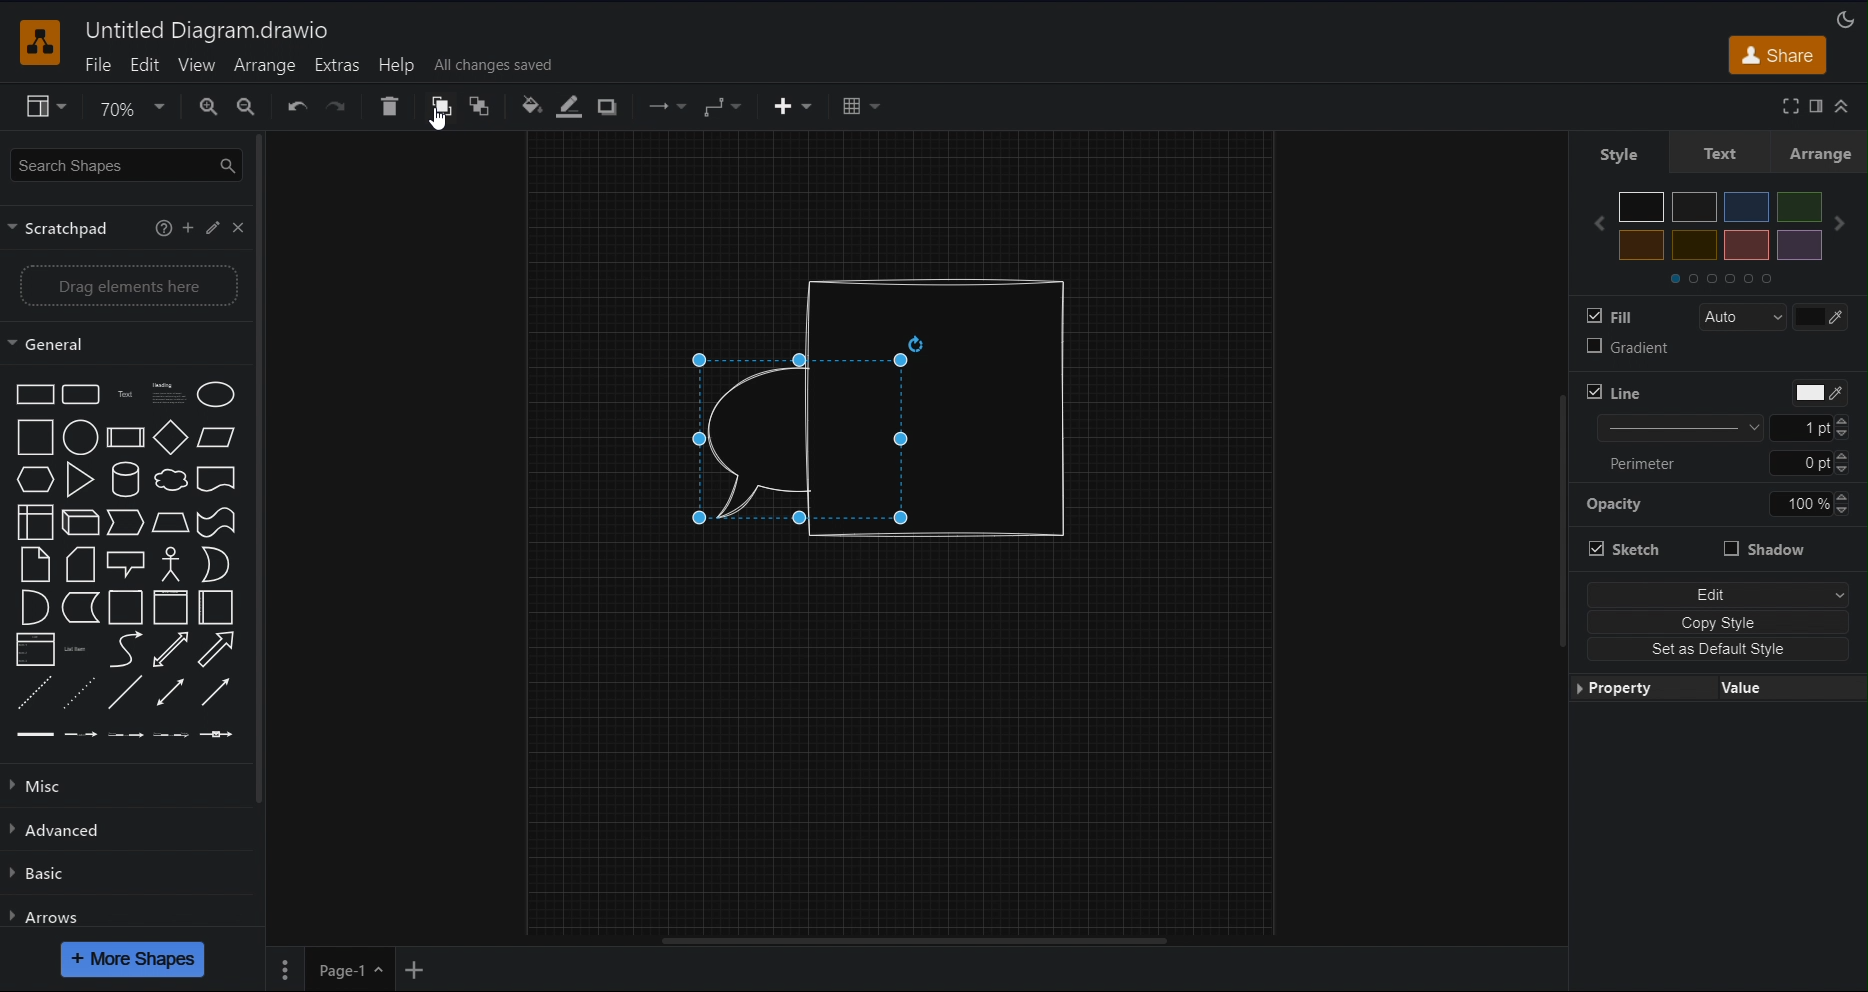 Image resolution: width=1868 pixels, height=992 pixels. I want to click on Basic, so click(126, 872).